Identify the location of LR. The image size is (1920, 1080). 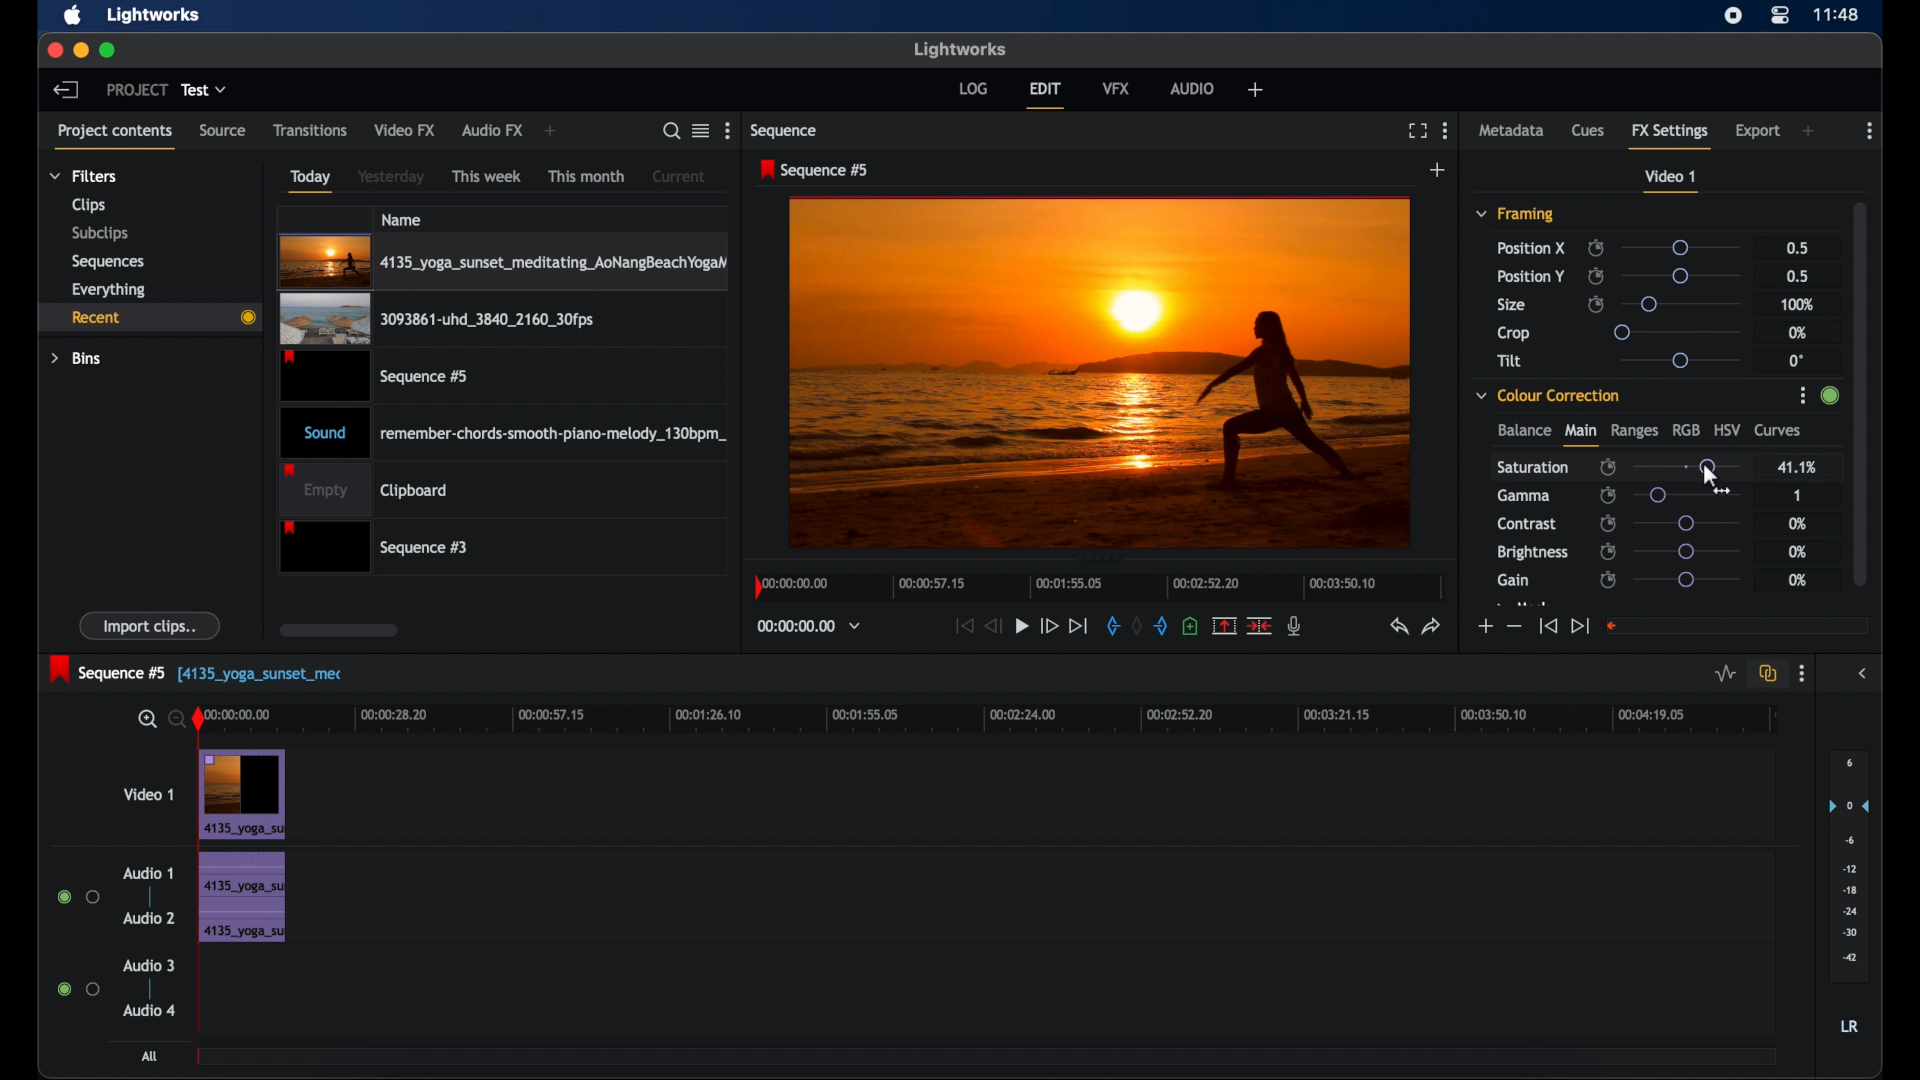
(1849, 1027).